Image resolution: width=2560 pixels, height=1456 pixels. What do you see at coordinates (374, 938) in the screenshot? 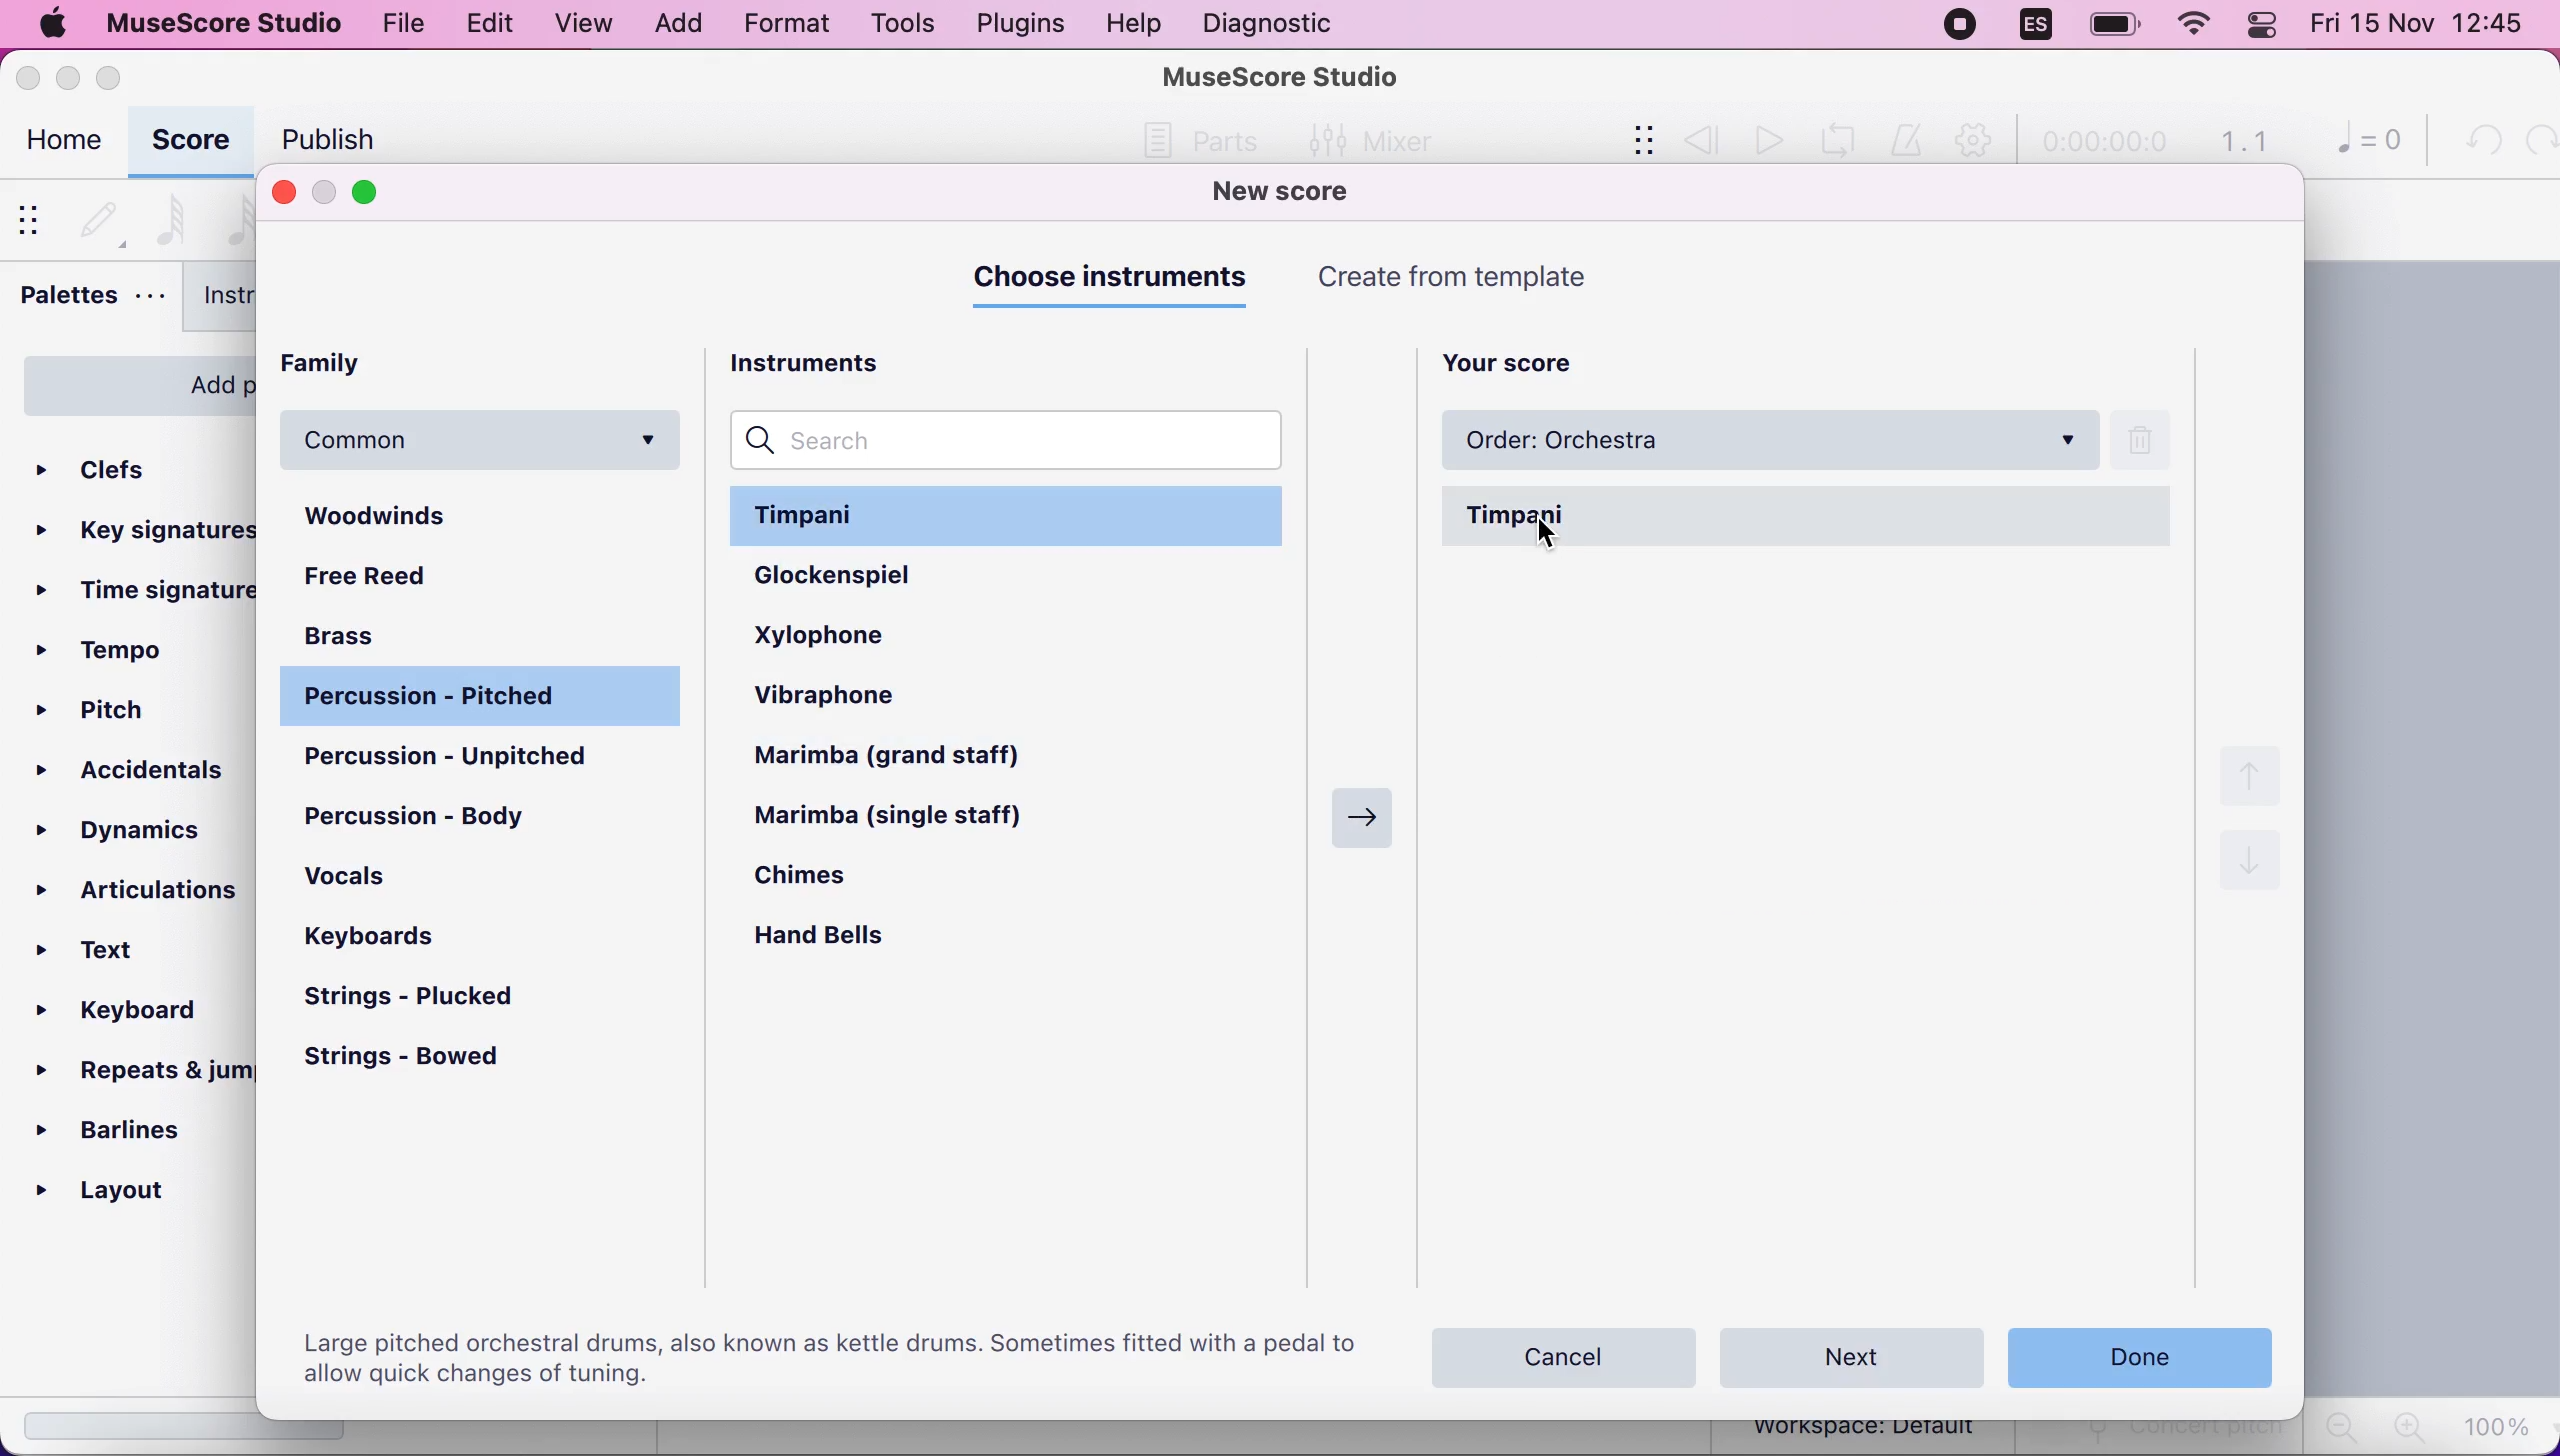
I see `keyboards` at bounding box center [374, 938].